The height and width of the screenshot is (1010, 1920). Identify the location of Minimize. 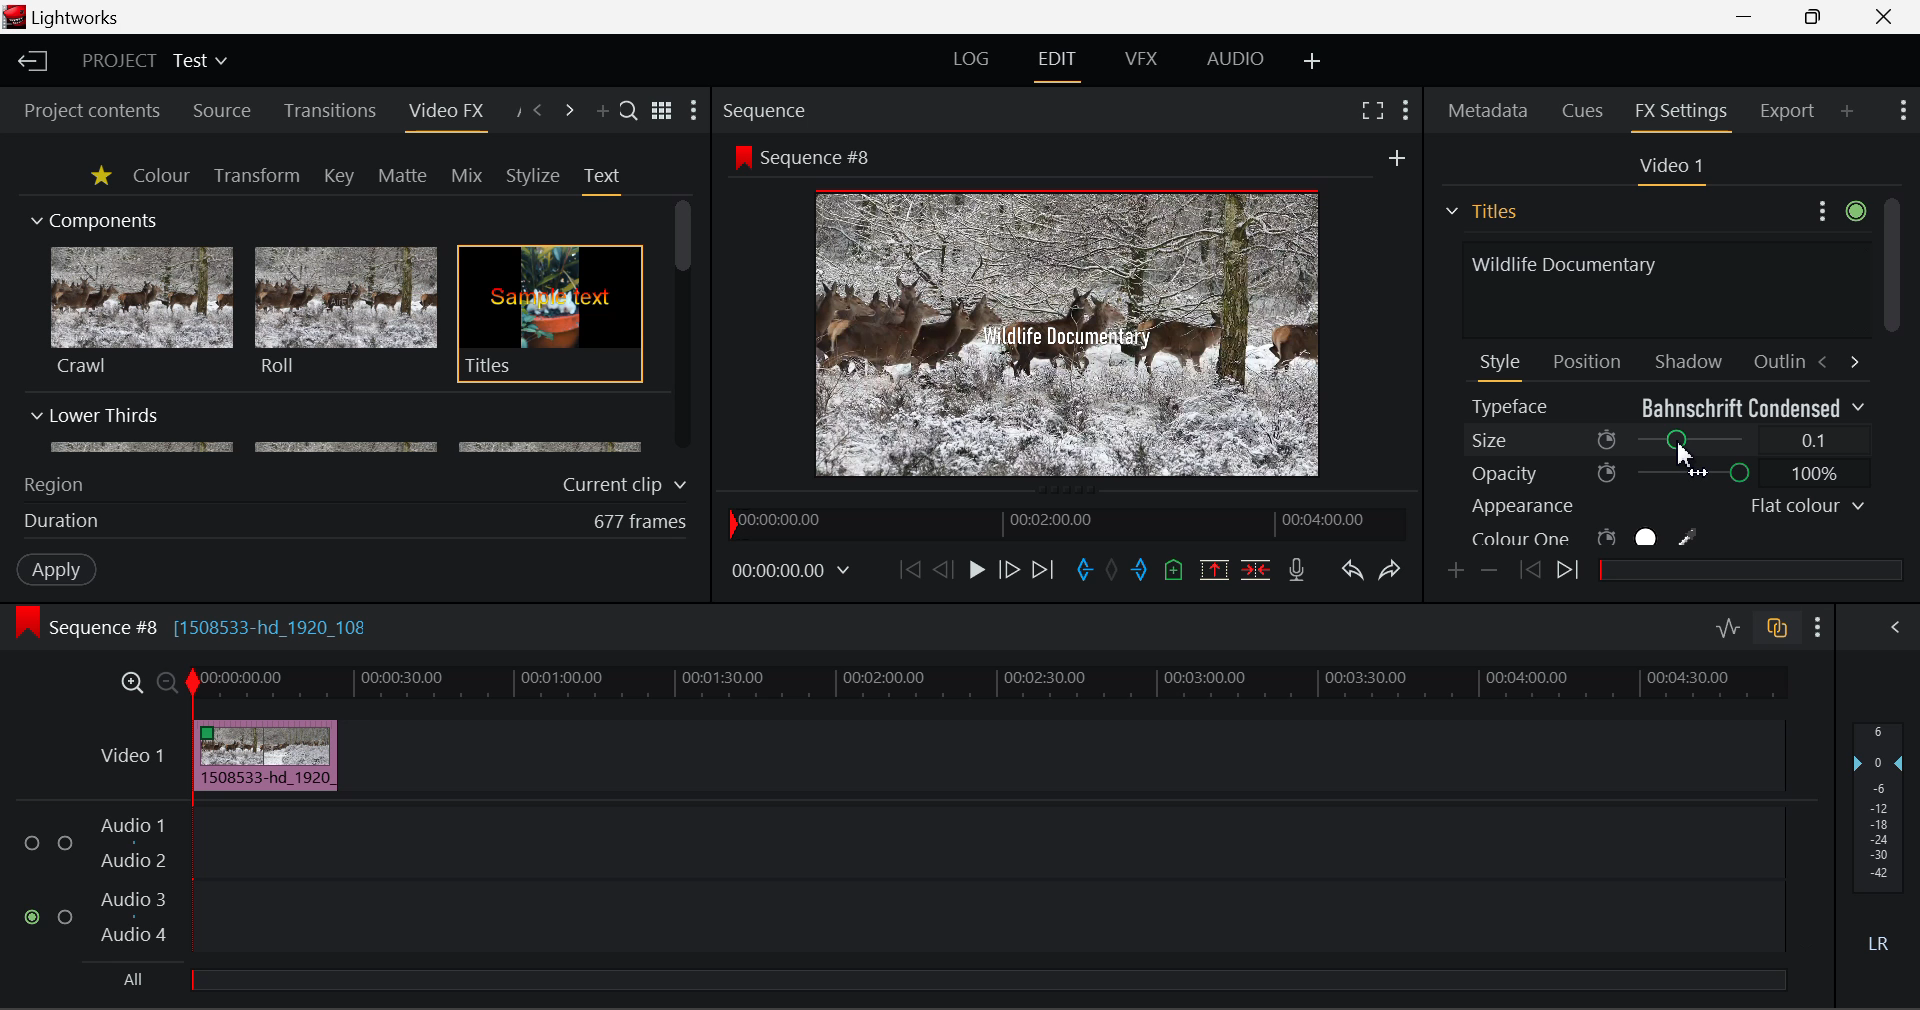
(1818, 15).